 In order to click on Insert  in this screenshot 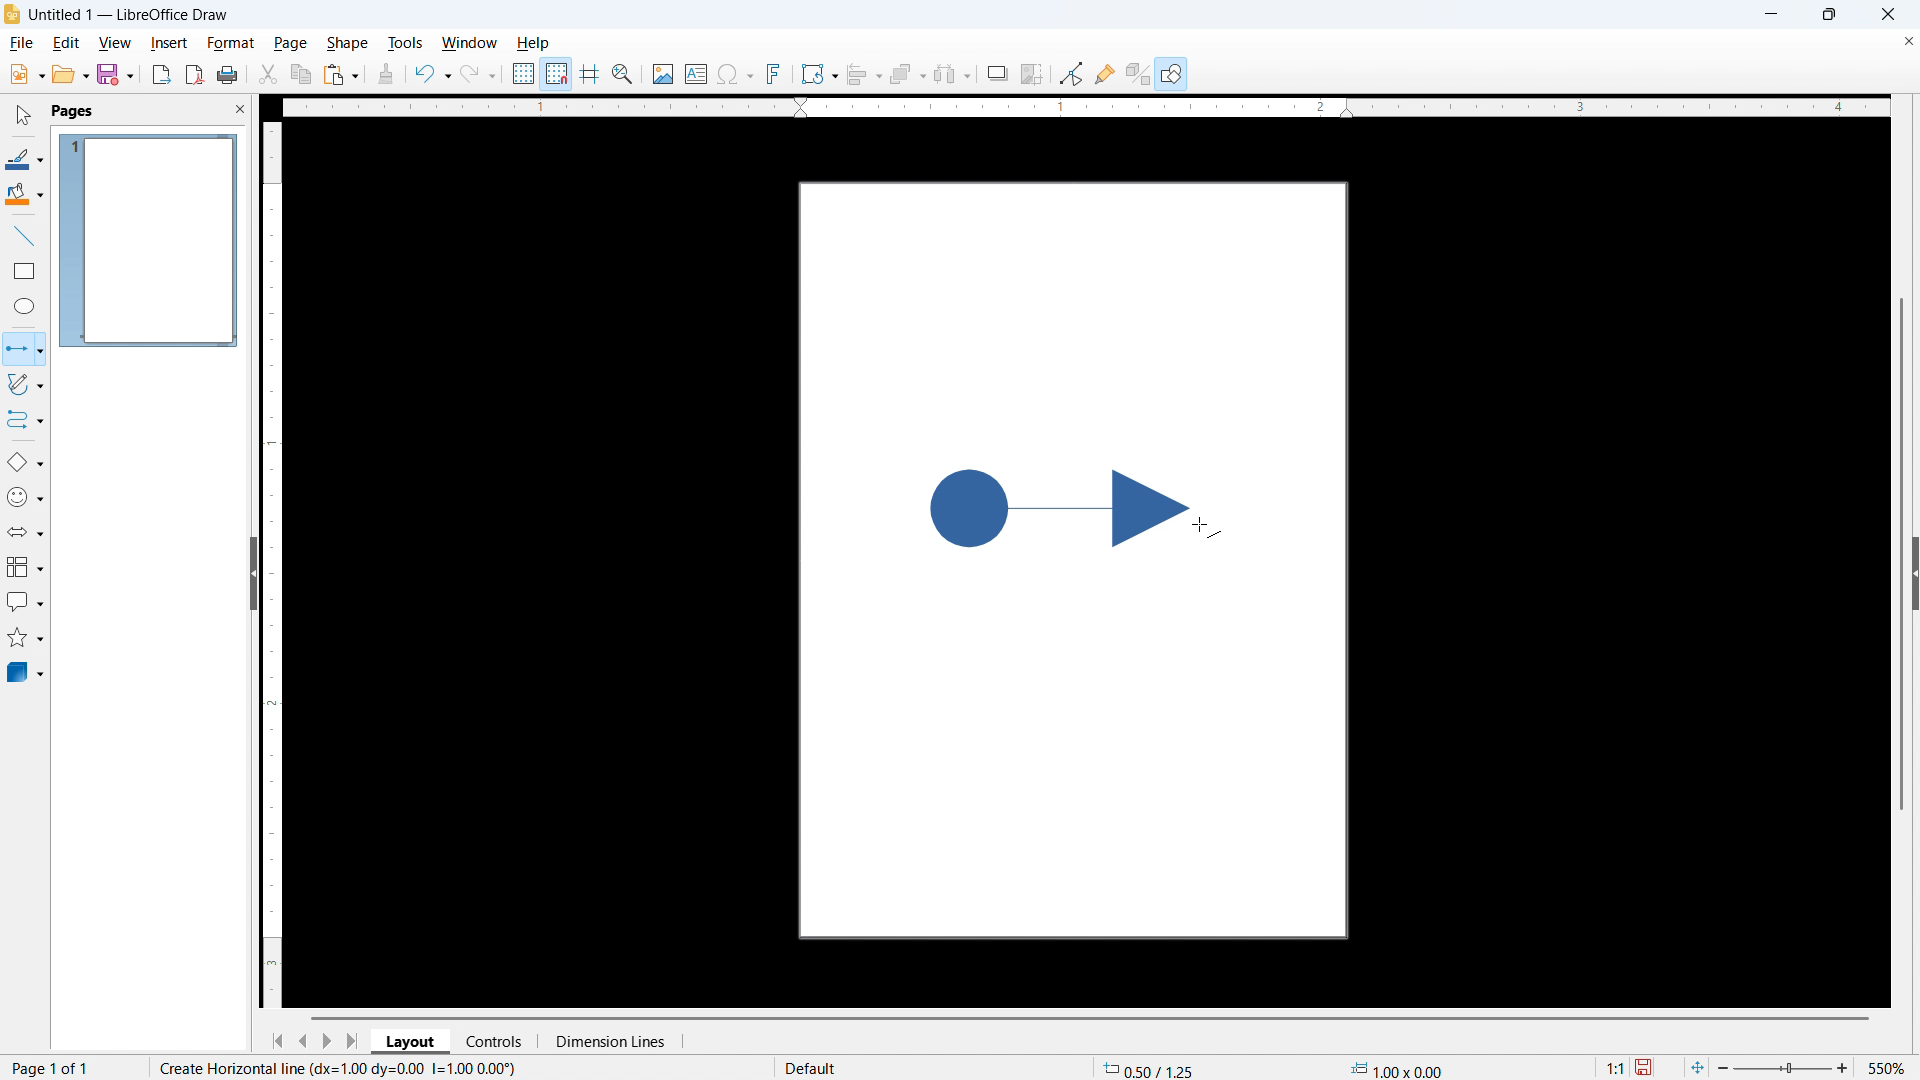, I will do `click(168, 42)`.